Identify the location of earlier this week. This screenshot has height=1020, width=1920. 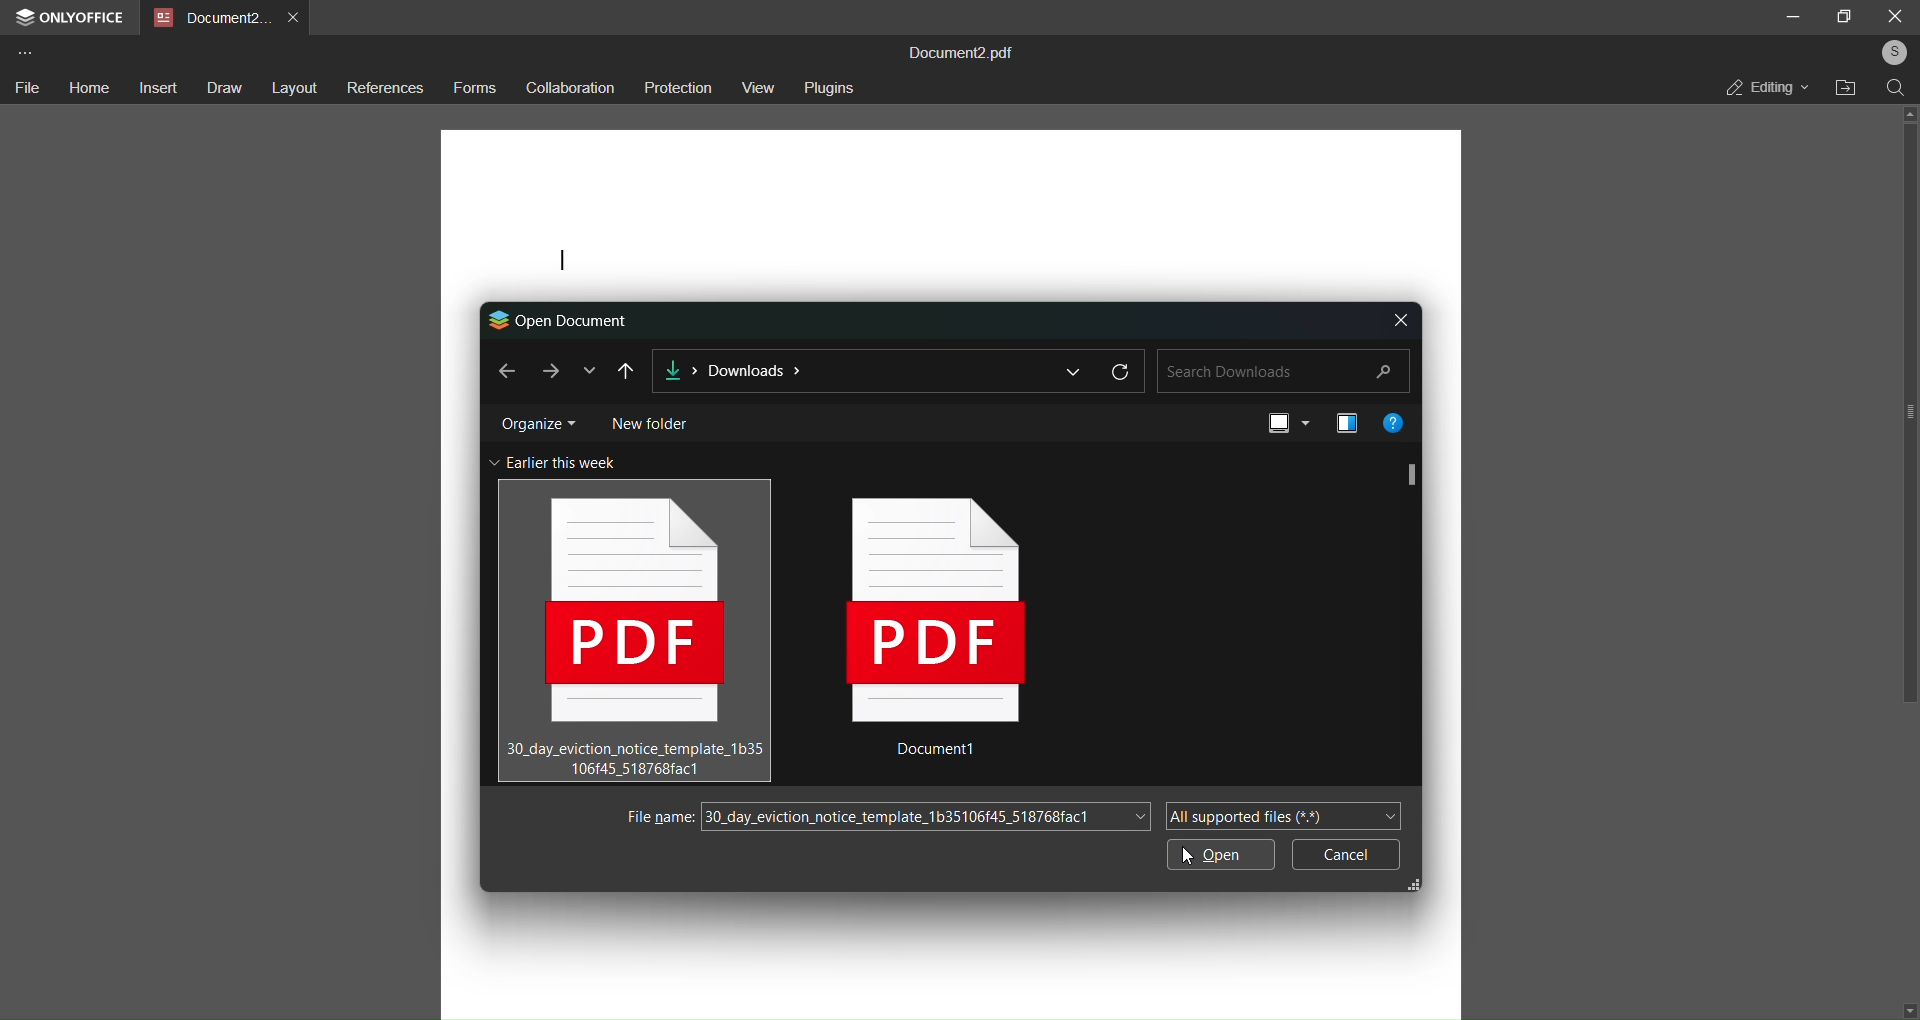
(556, 462).